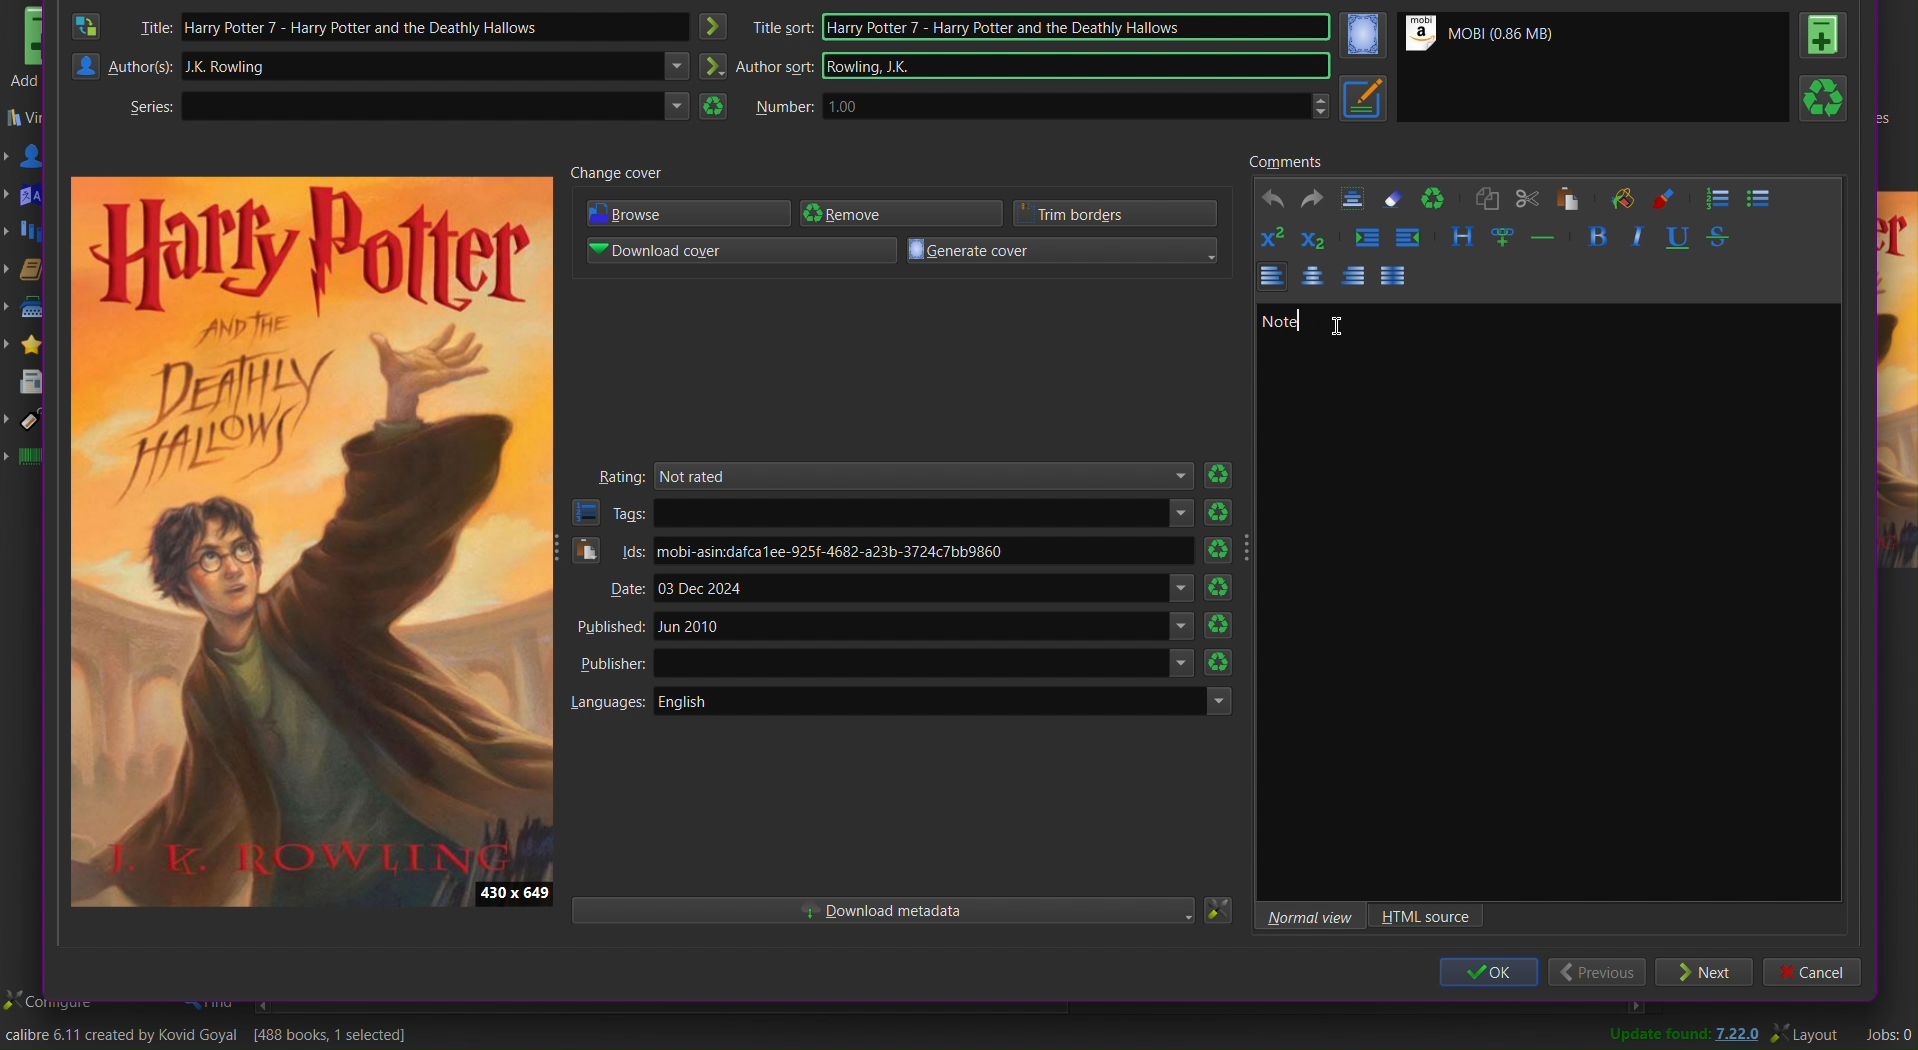  Describe the element at coordinates (1705, 973) in the screenshot. I see `Next` at that location.